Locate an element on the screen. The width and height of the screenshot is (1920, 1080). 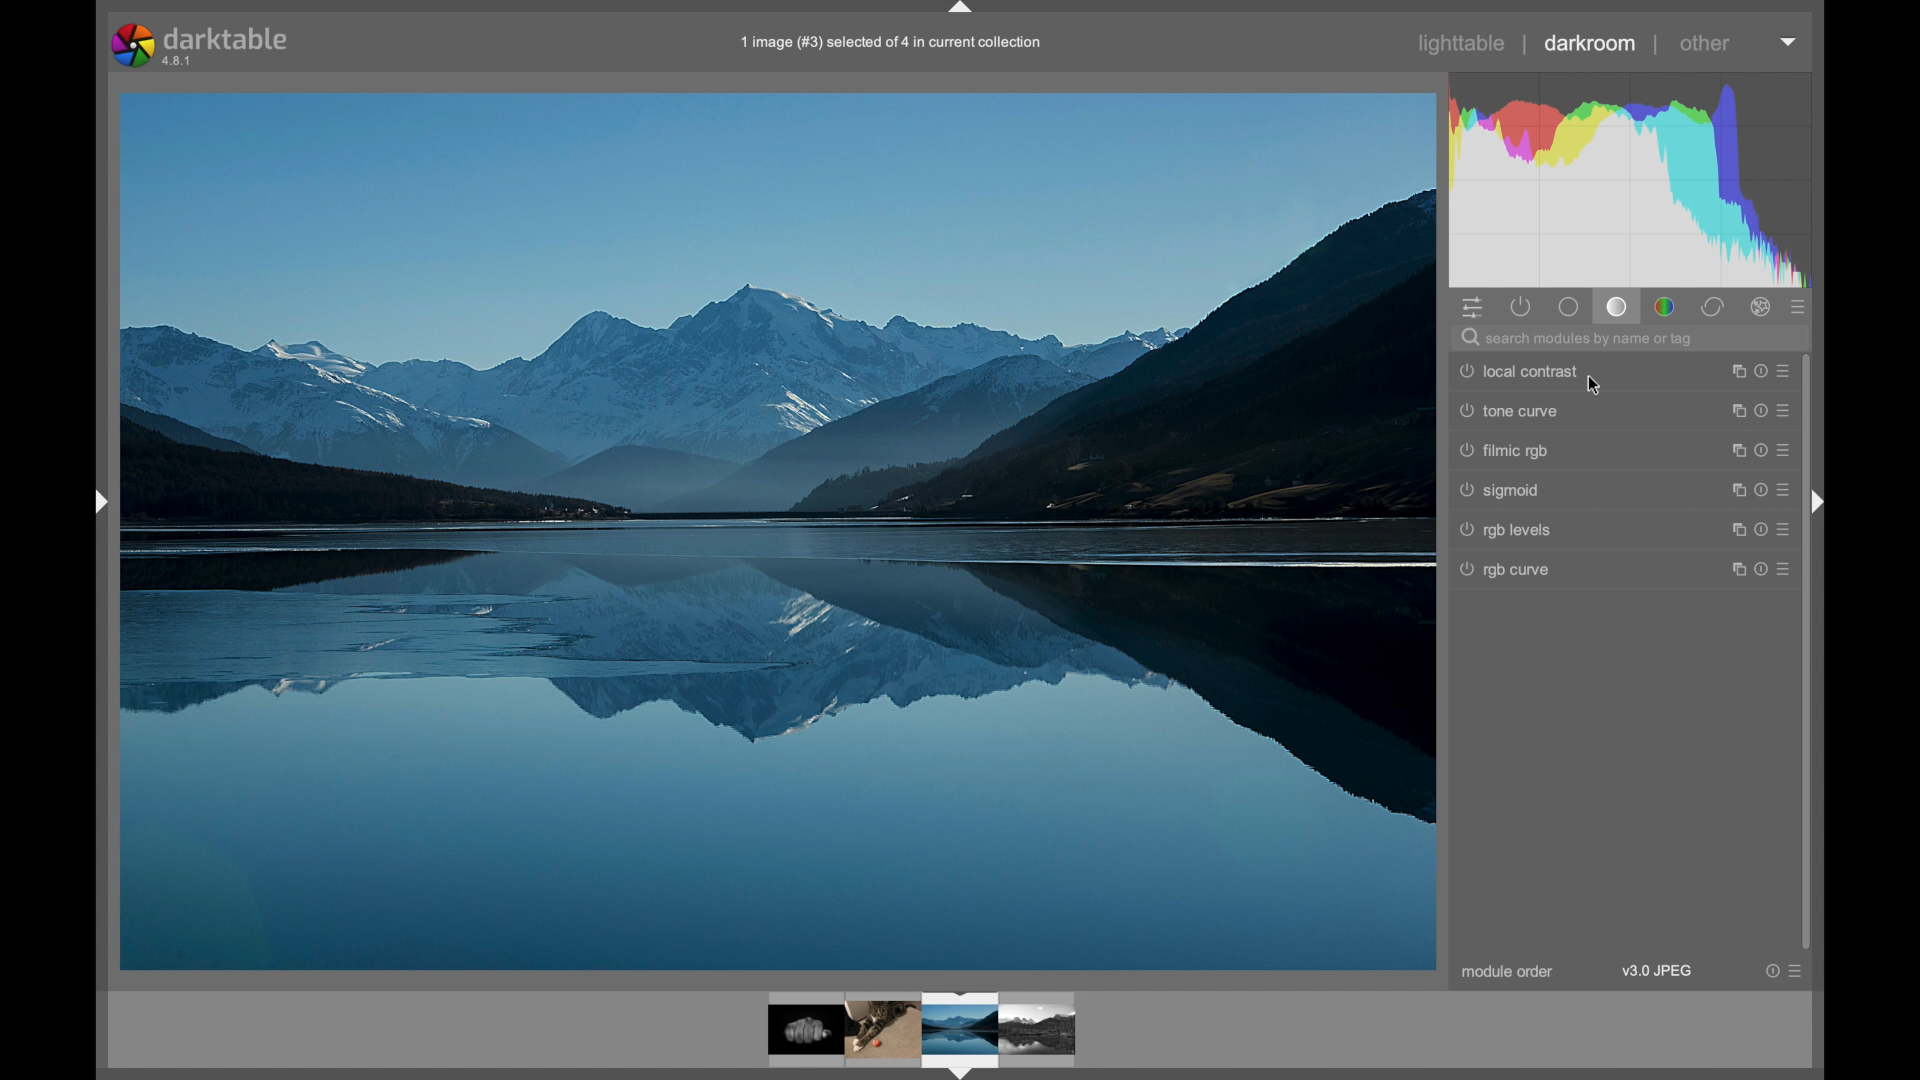
v3.9 jpeg is located at coordinates (1658, 971).